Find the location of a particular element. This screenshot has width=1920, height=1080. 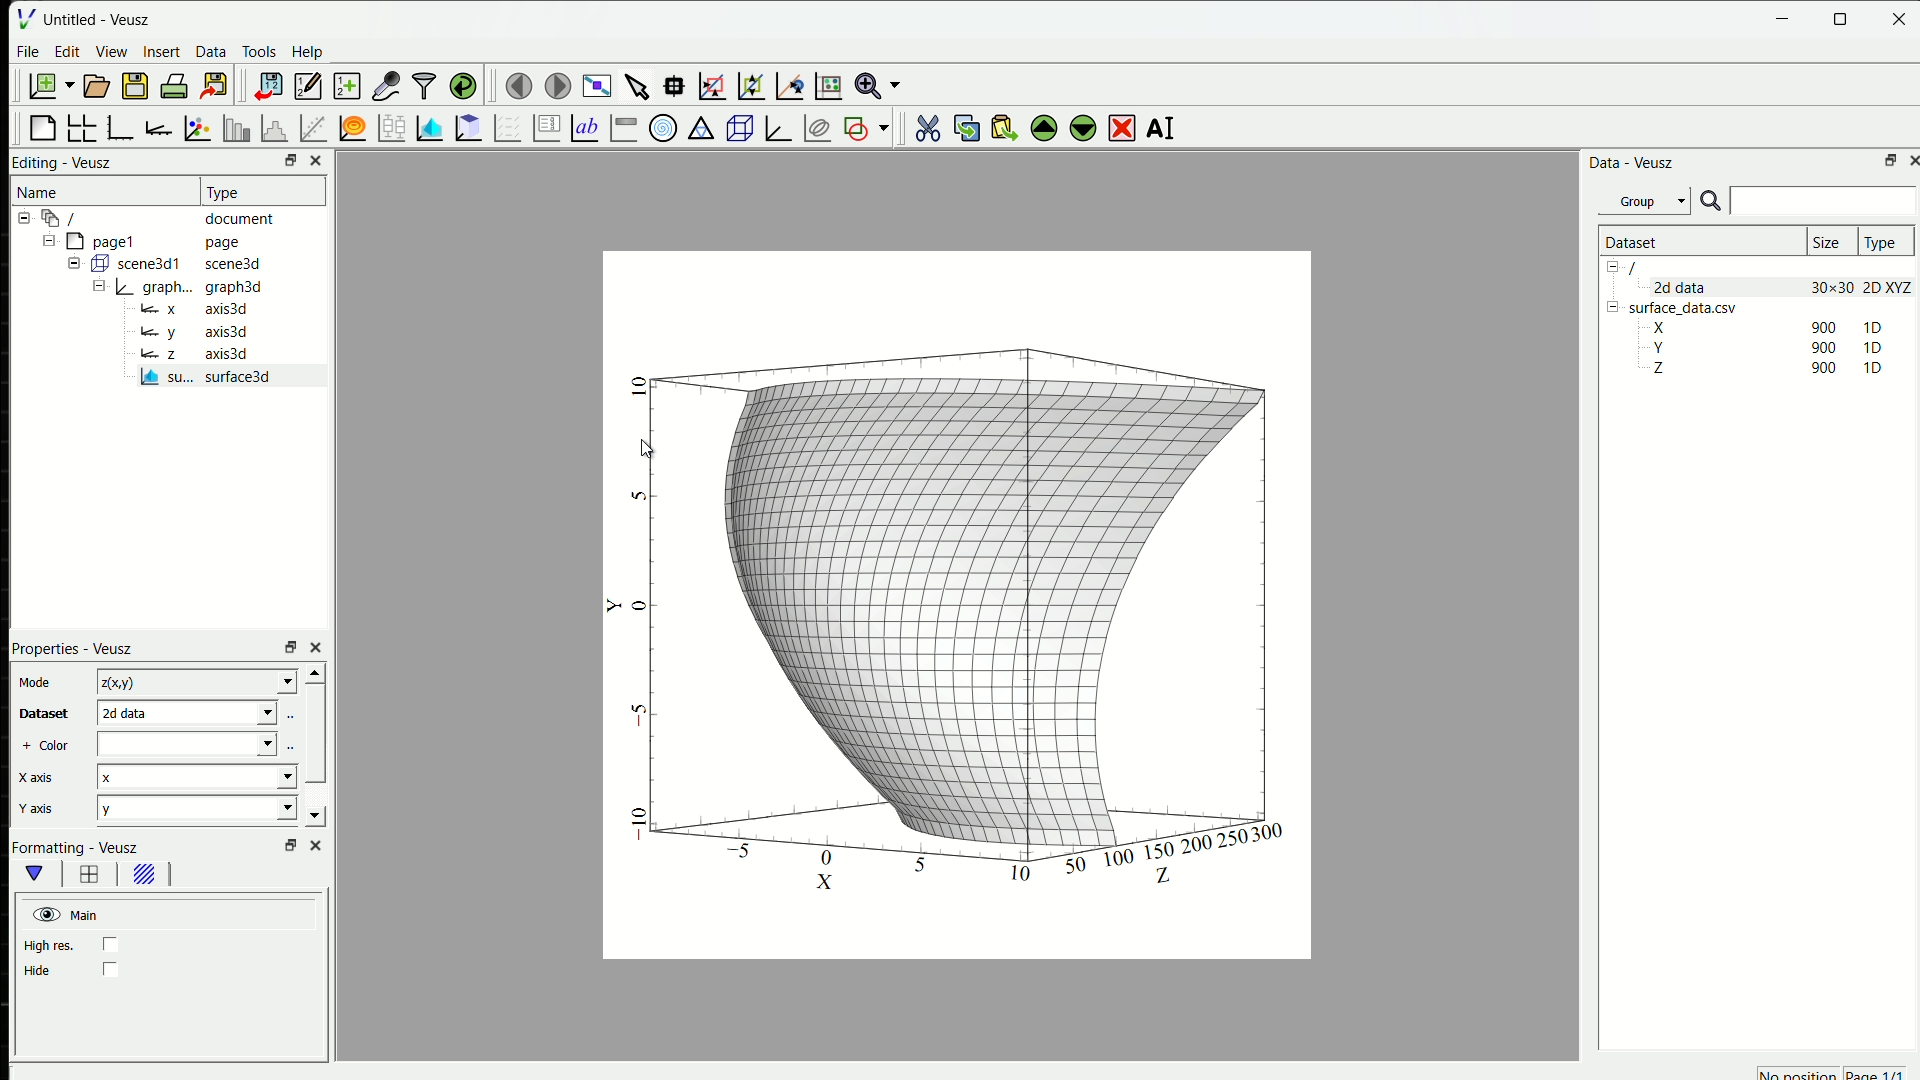

Group is located at coordinates (1644, 201).